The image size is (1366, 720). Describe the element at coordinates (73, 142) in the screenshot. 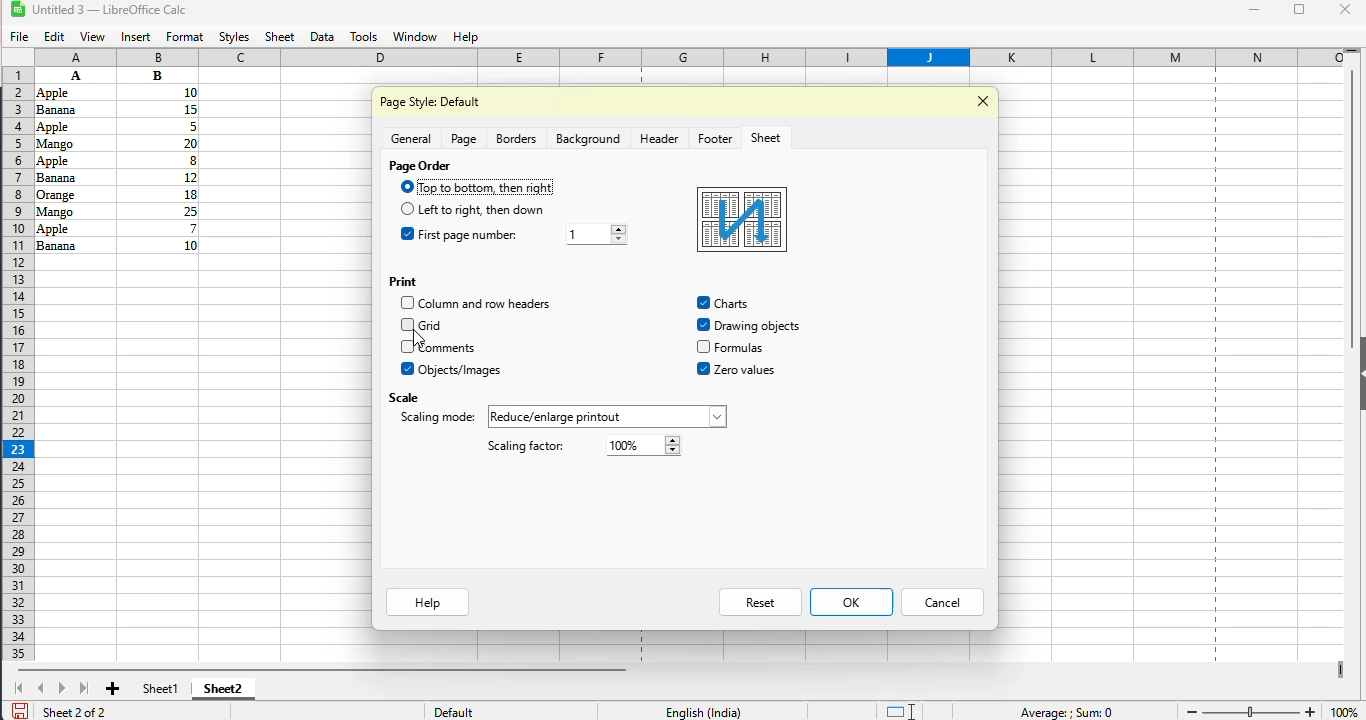

I see `` at that location.